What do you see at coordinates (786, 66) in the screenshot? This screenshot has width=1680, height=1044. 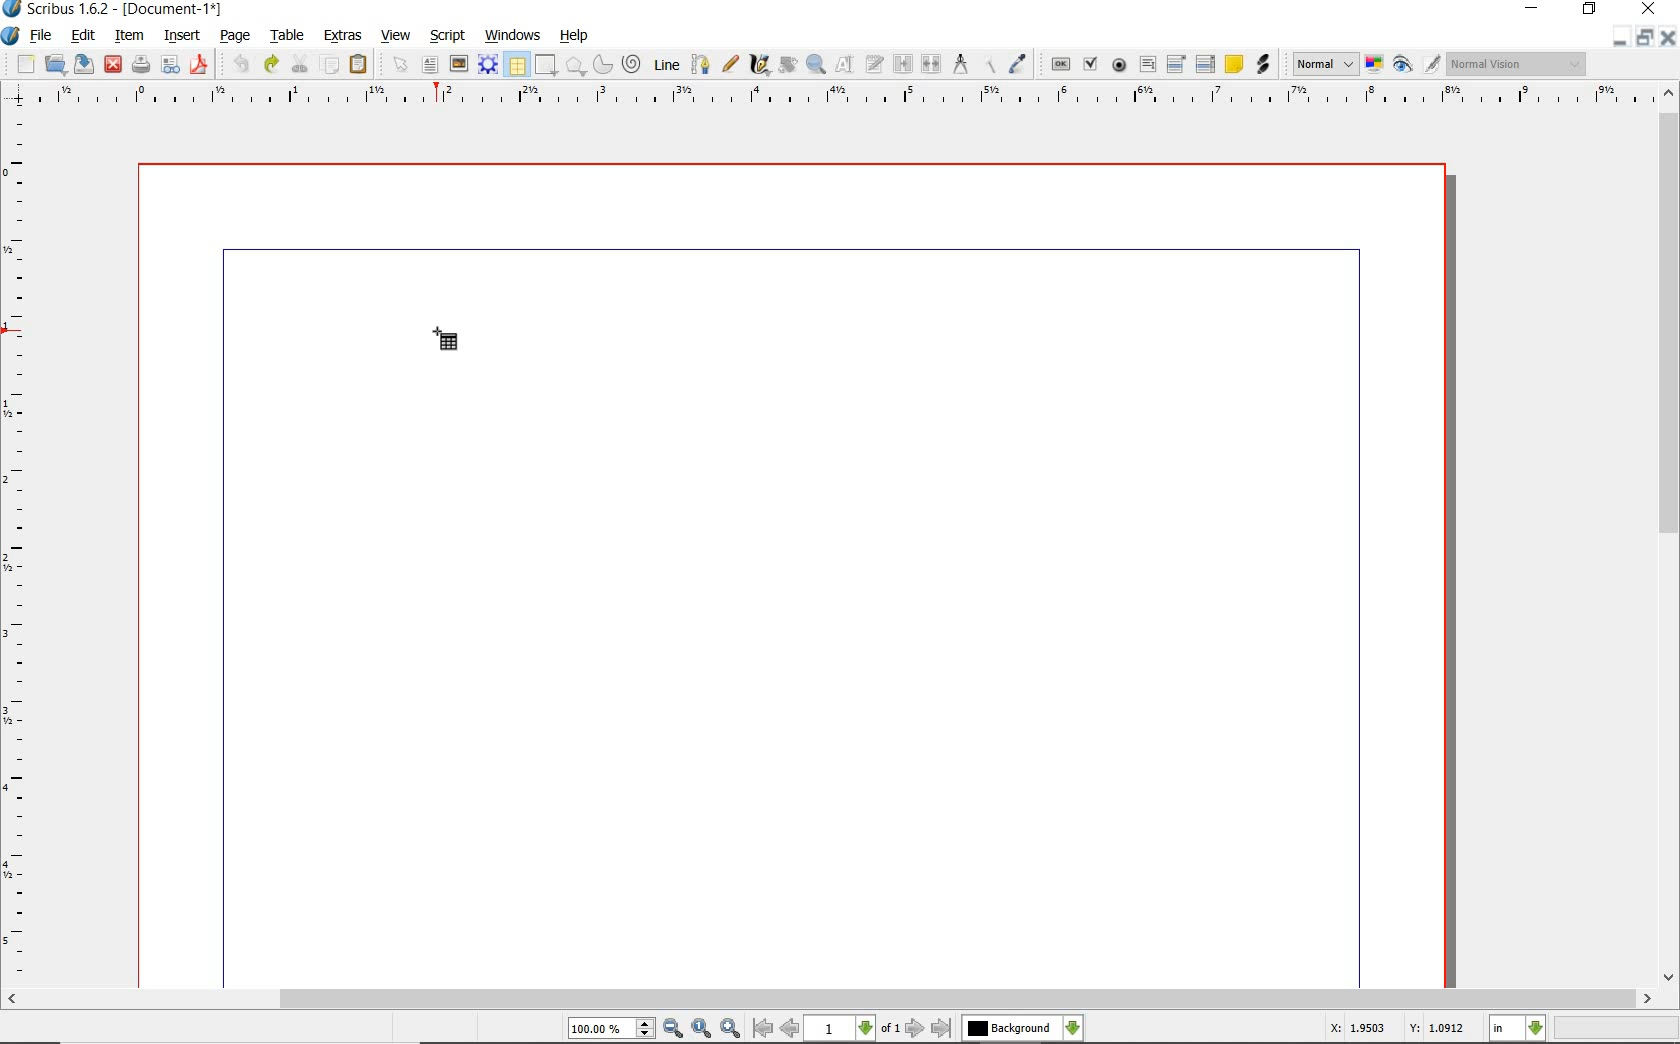 I see `rotate item` at bounding box center [786, 66].